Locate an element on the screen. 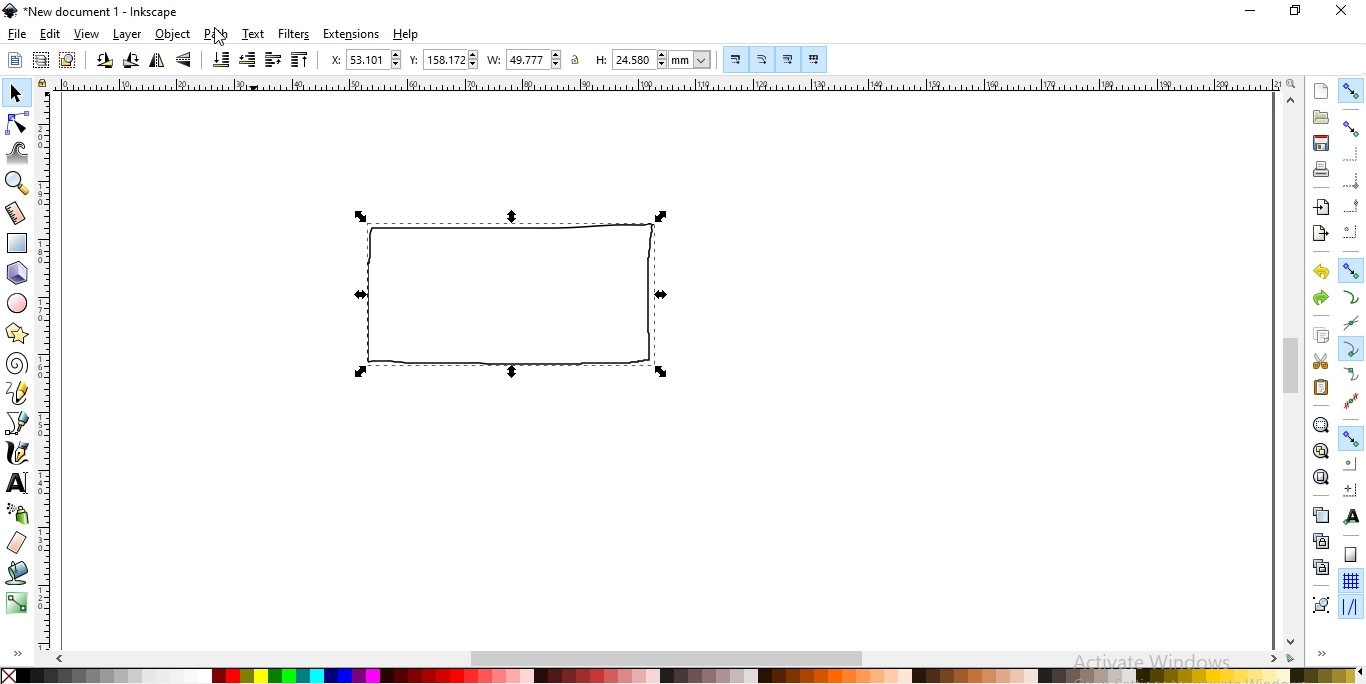   is located at coordinates (789, 59).